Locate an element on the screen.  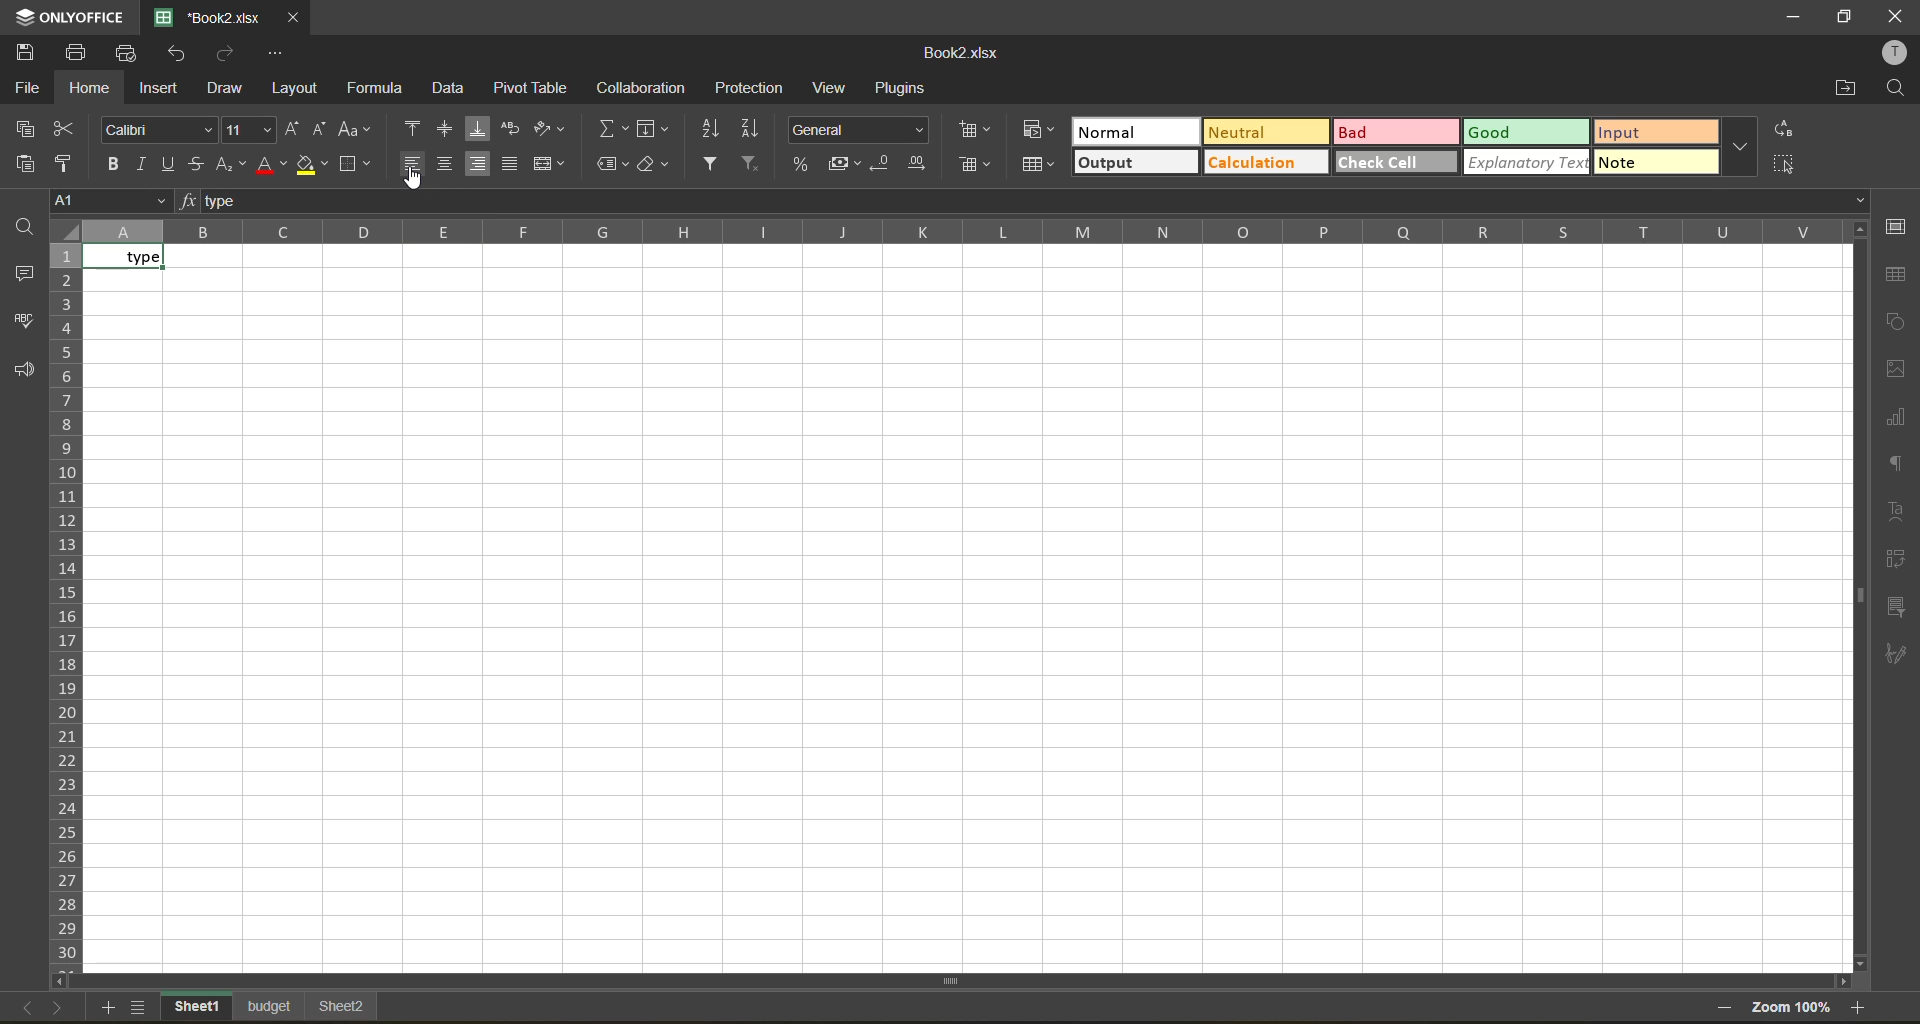
justified is located at coordinates (511, 164).